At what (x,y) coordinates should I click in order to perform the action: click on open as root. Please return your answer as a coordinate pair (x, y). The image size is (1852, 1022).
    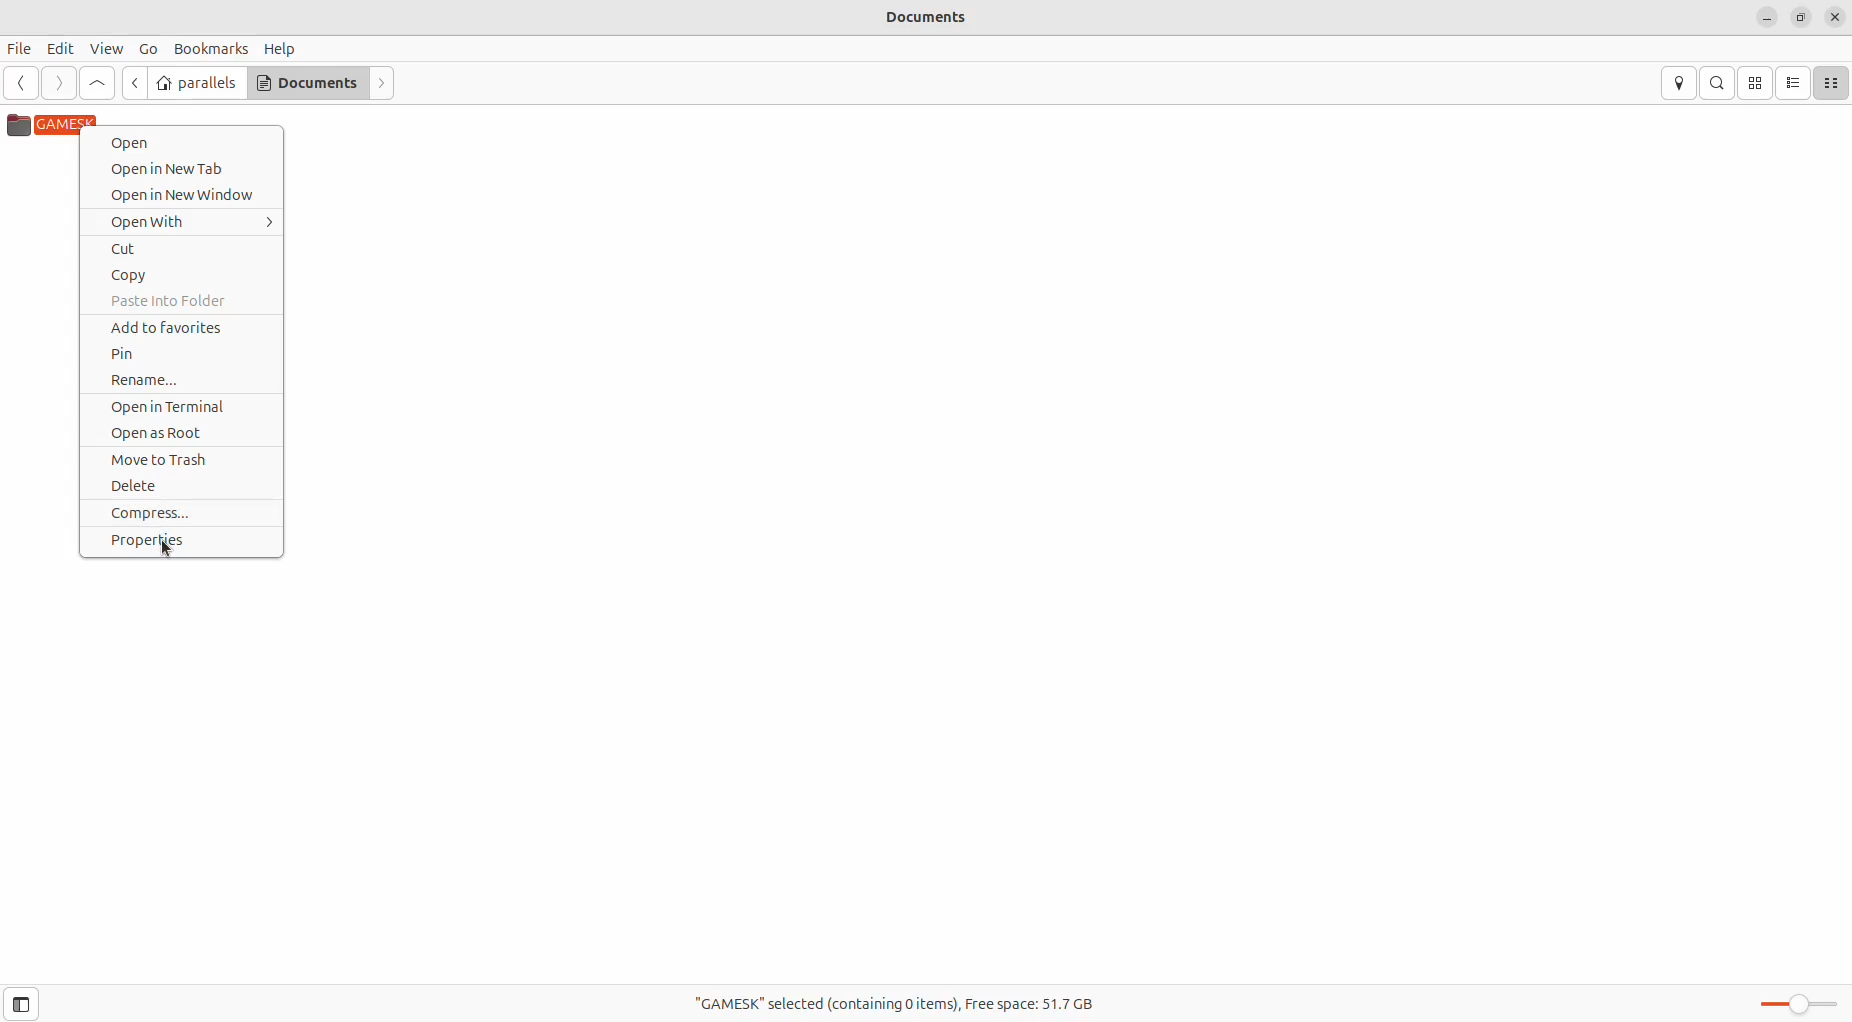
    Looking at the image, I should click on (179, 435).